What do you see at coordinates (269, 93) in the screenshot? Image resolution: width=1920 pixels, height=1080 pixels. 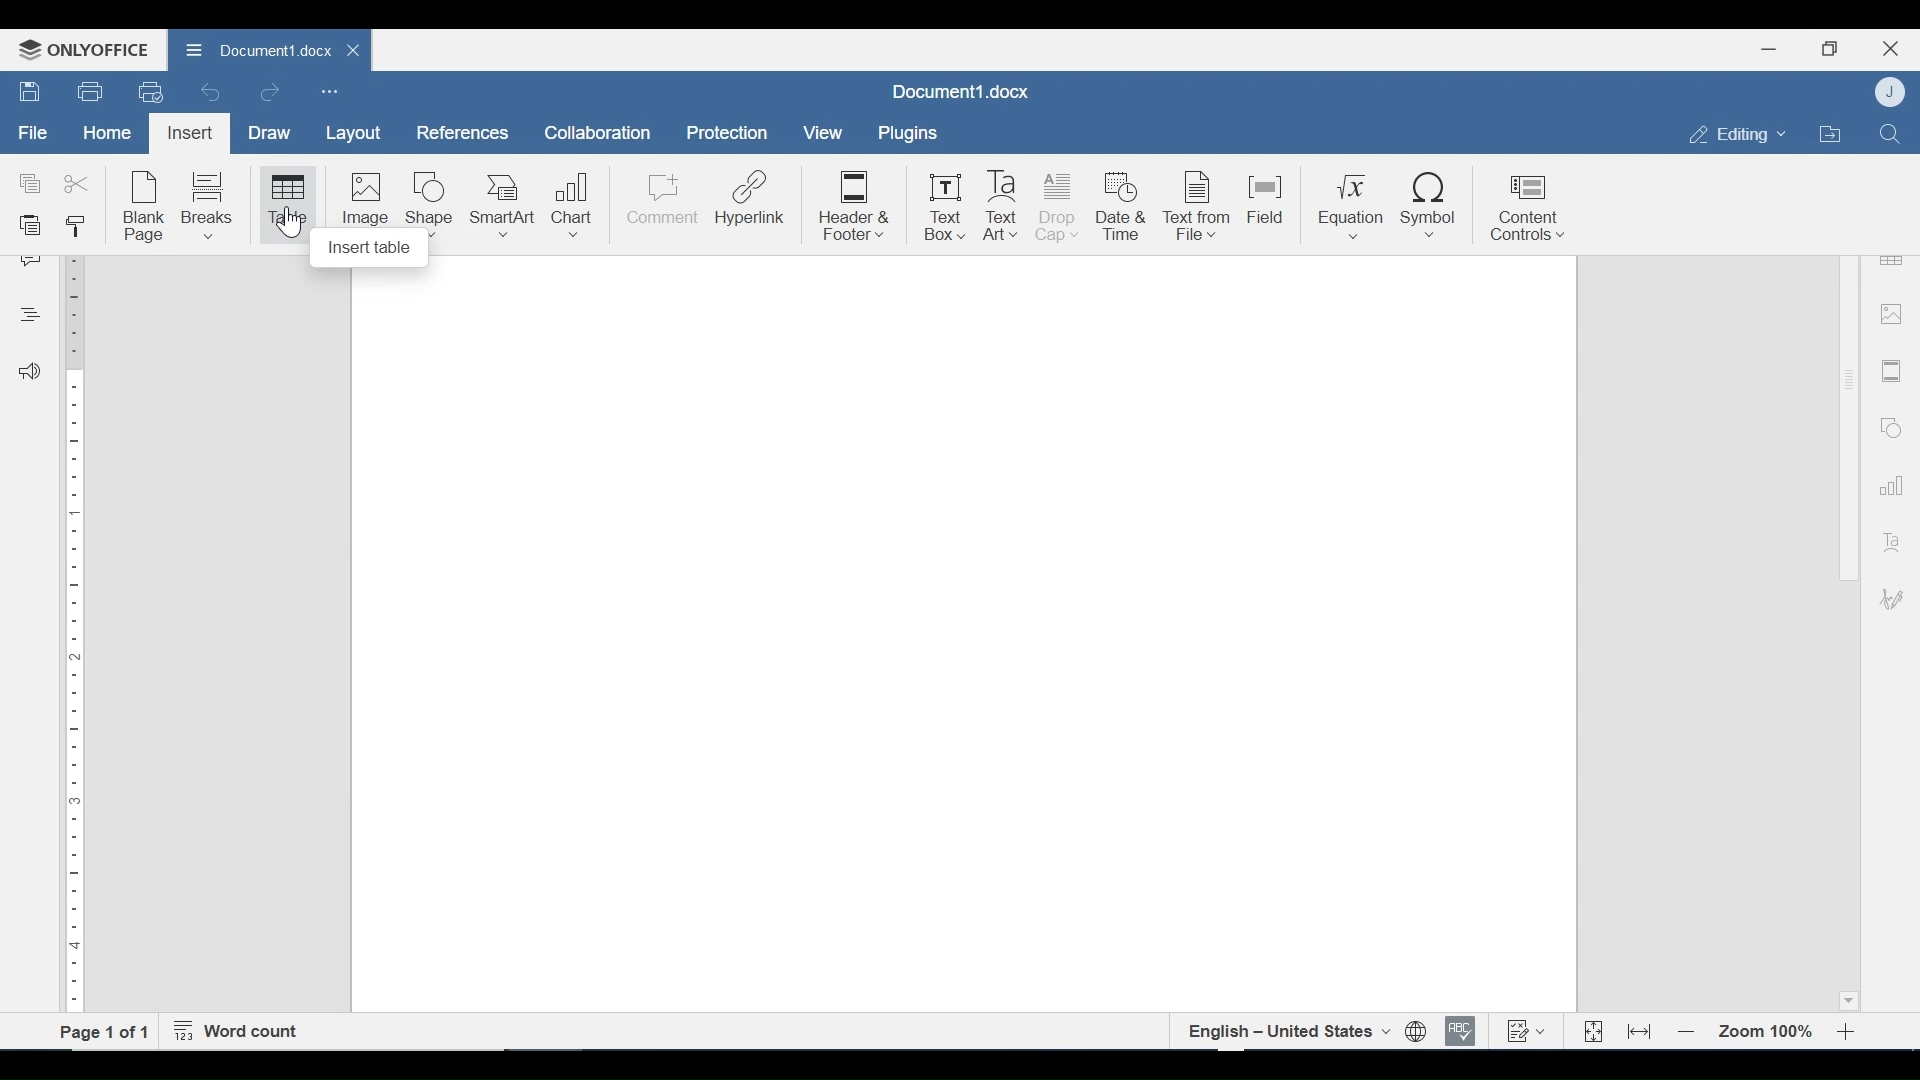 I see `Redo` at bounding box center [269, 93].